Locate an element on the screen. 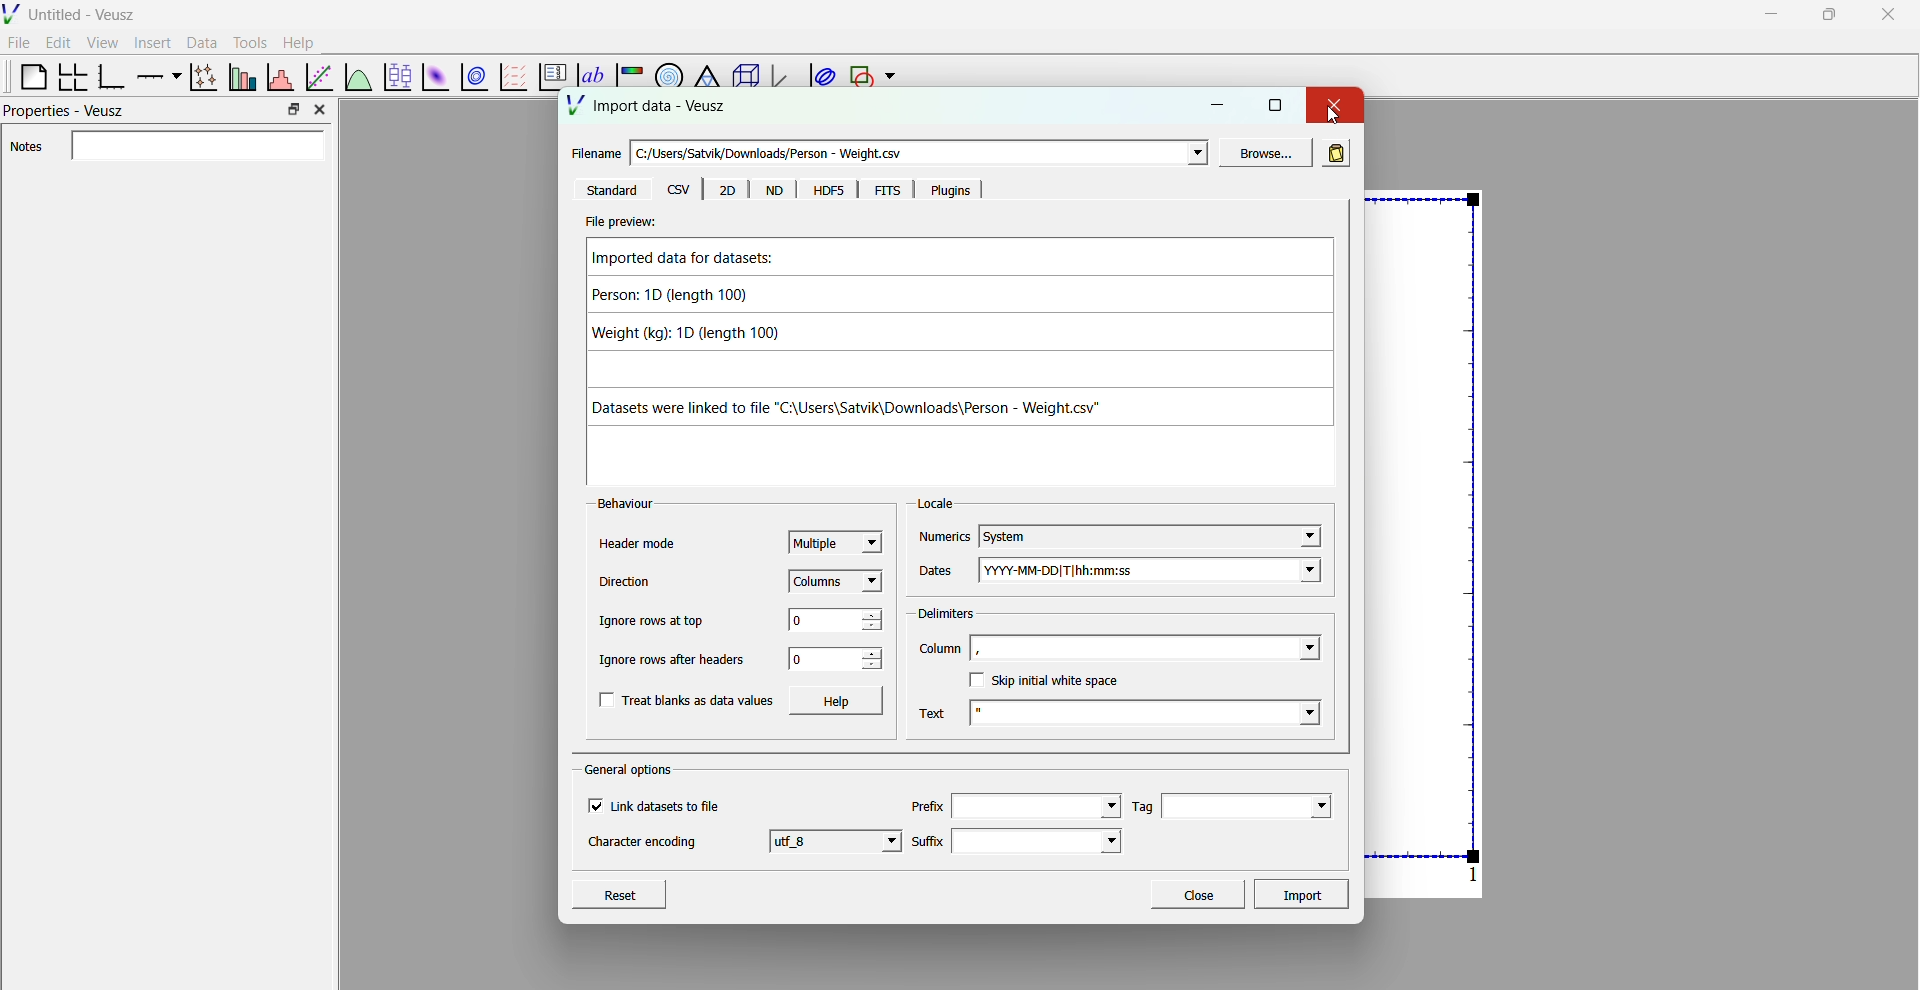  Tag - dropdown is located at coordinates (1256, 804).